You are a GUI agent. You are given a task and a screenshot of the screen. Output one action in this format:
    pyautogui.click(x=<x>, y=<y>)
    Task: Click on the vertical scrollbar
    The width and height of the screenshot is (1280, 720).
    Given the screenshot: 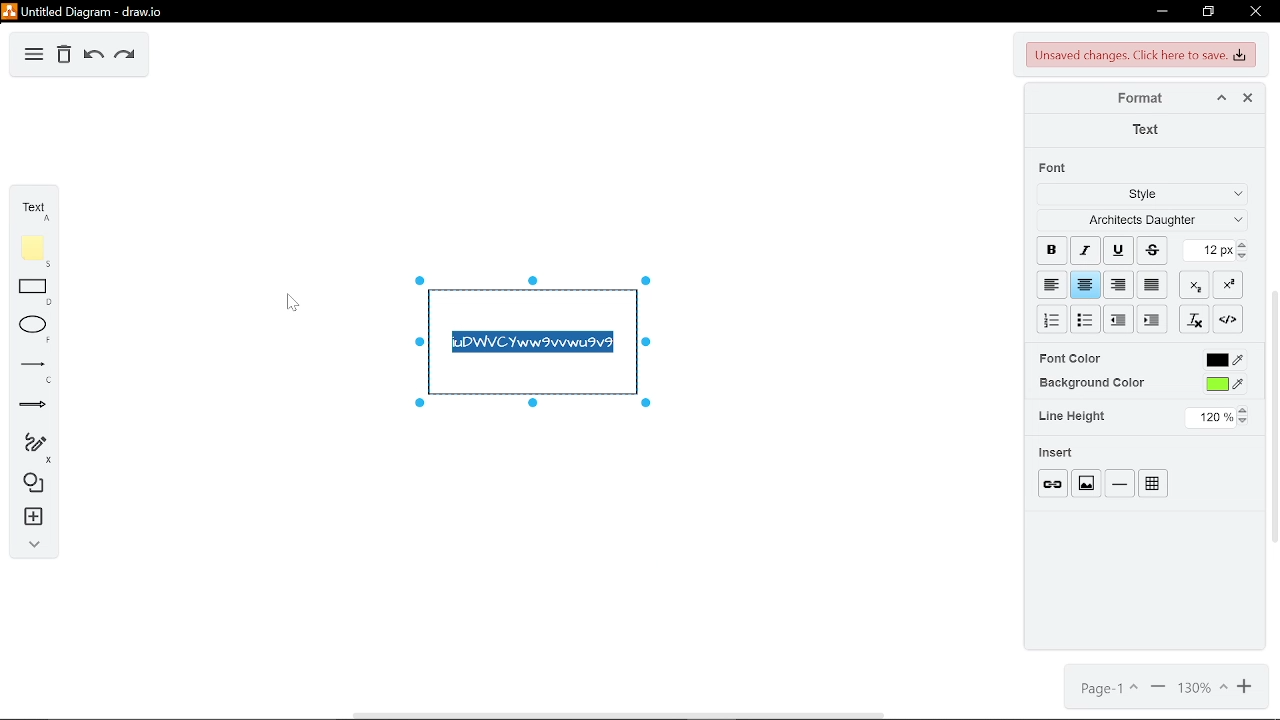 What is the action you would take?
    pyautogui.click(x=1272, y=416)
    